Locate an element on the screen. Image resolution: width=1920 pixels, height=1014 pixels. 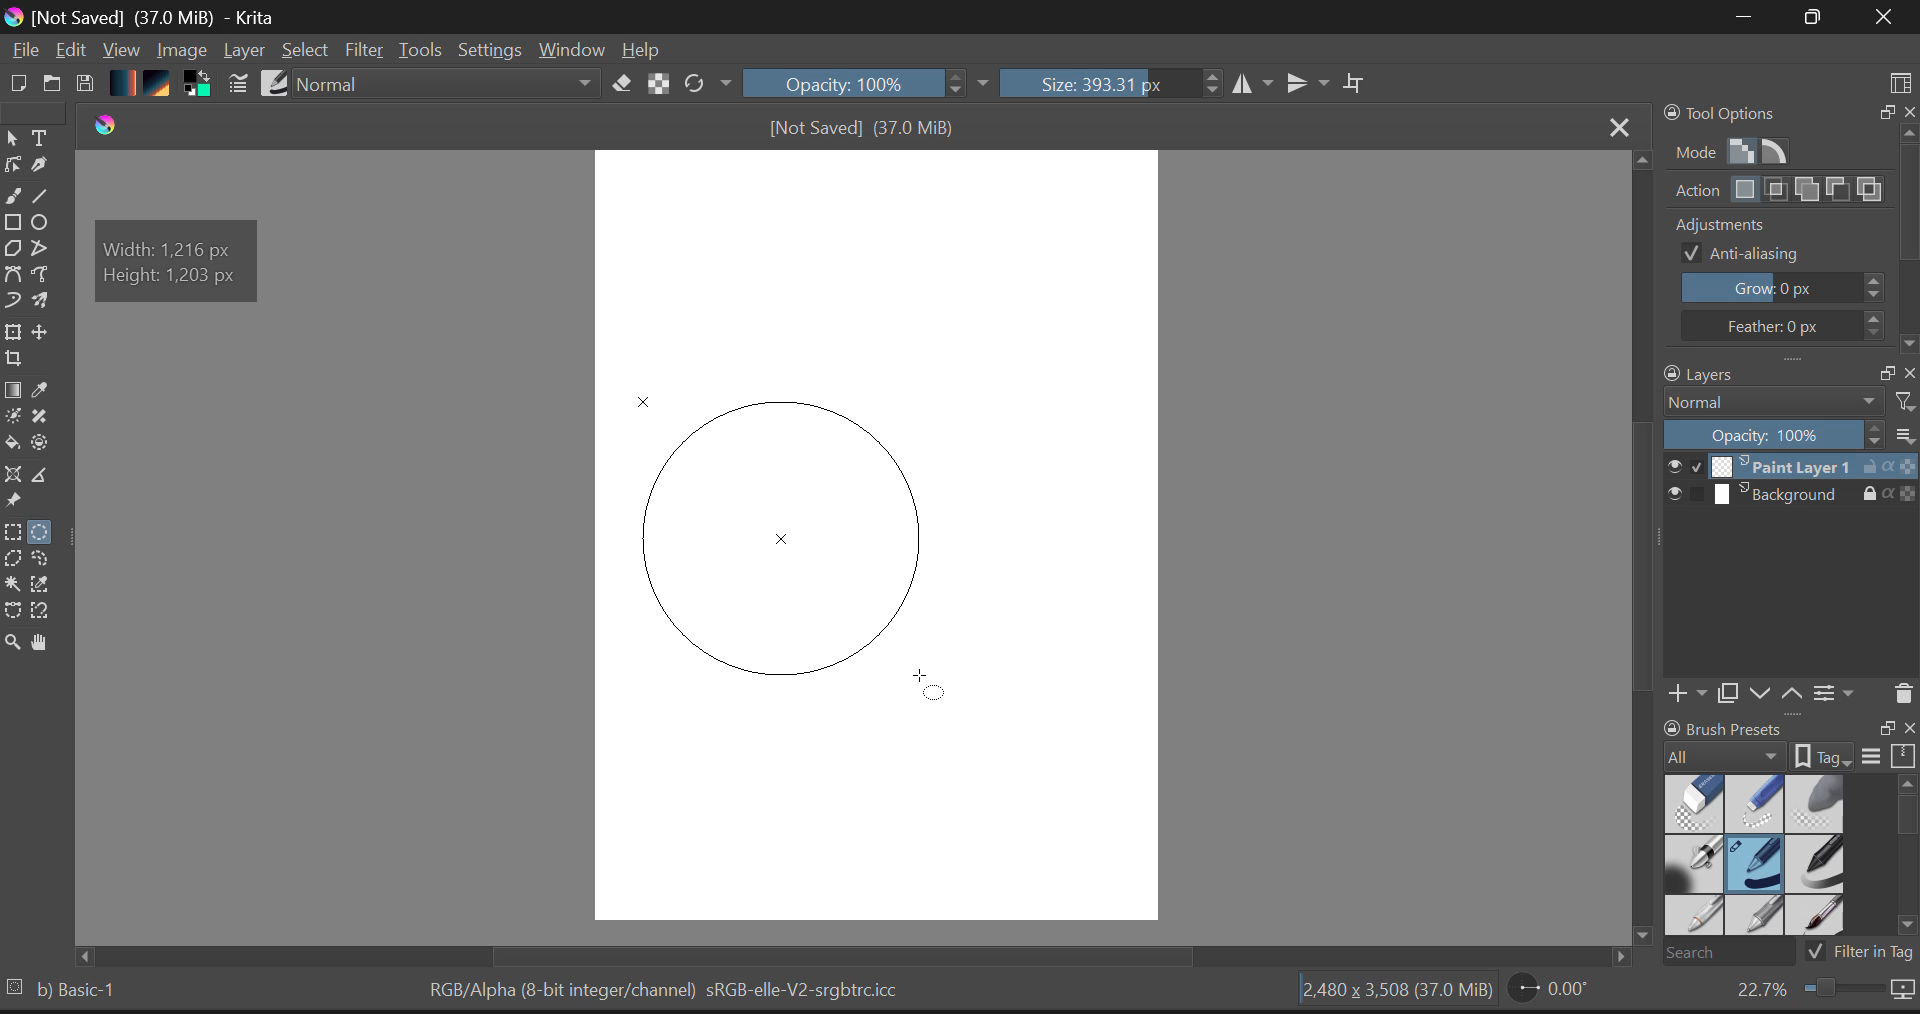
Calligraphic Tool is located at coordinates (40, 169).